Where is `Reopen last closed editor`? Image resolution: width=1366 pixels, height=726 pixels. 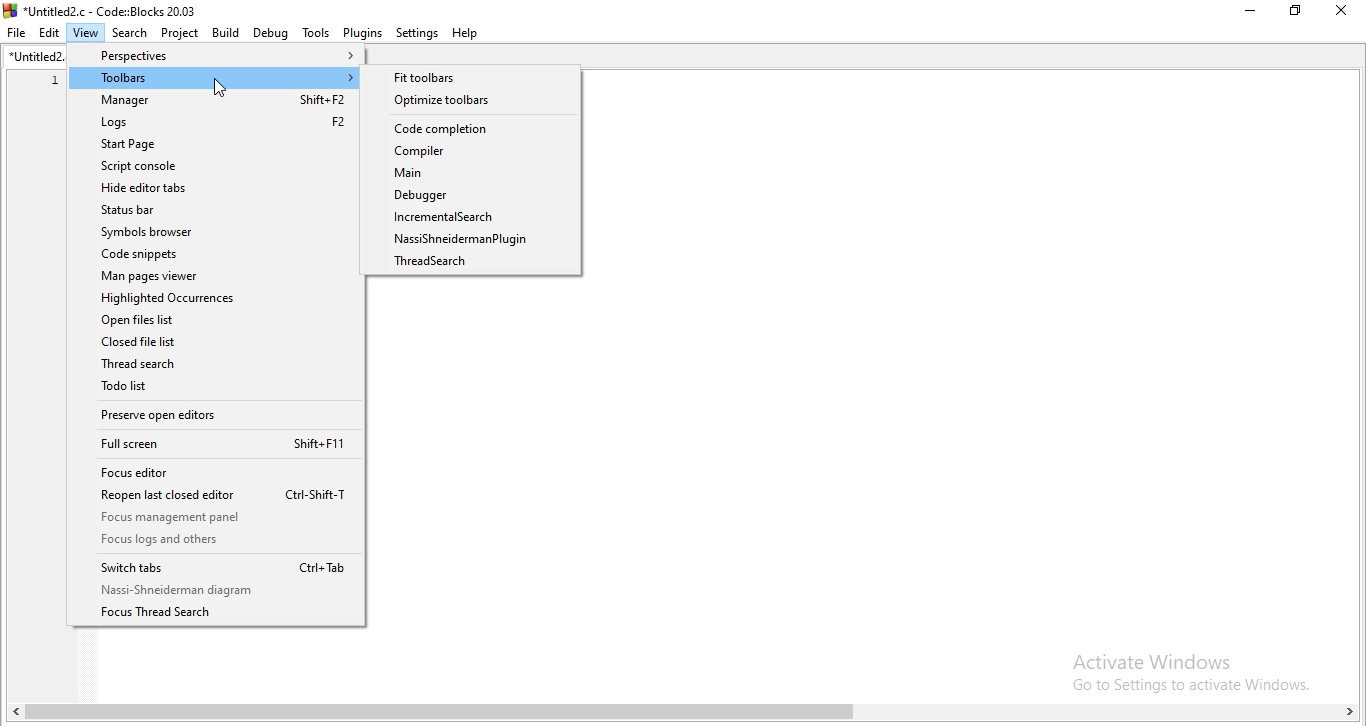 Reopen last closed editor is located at coordinates (216, 496).